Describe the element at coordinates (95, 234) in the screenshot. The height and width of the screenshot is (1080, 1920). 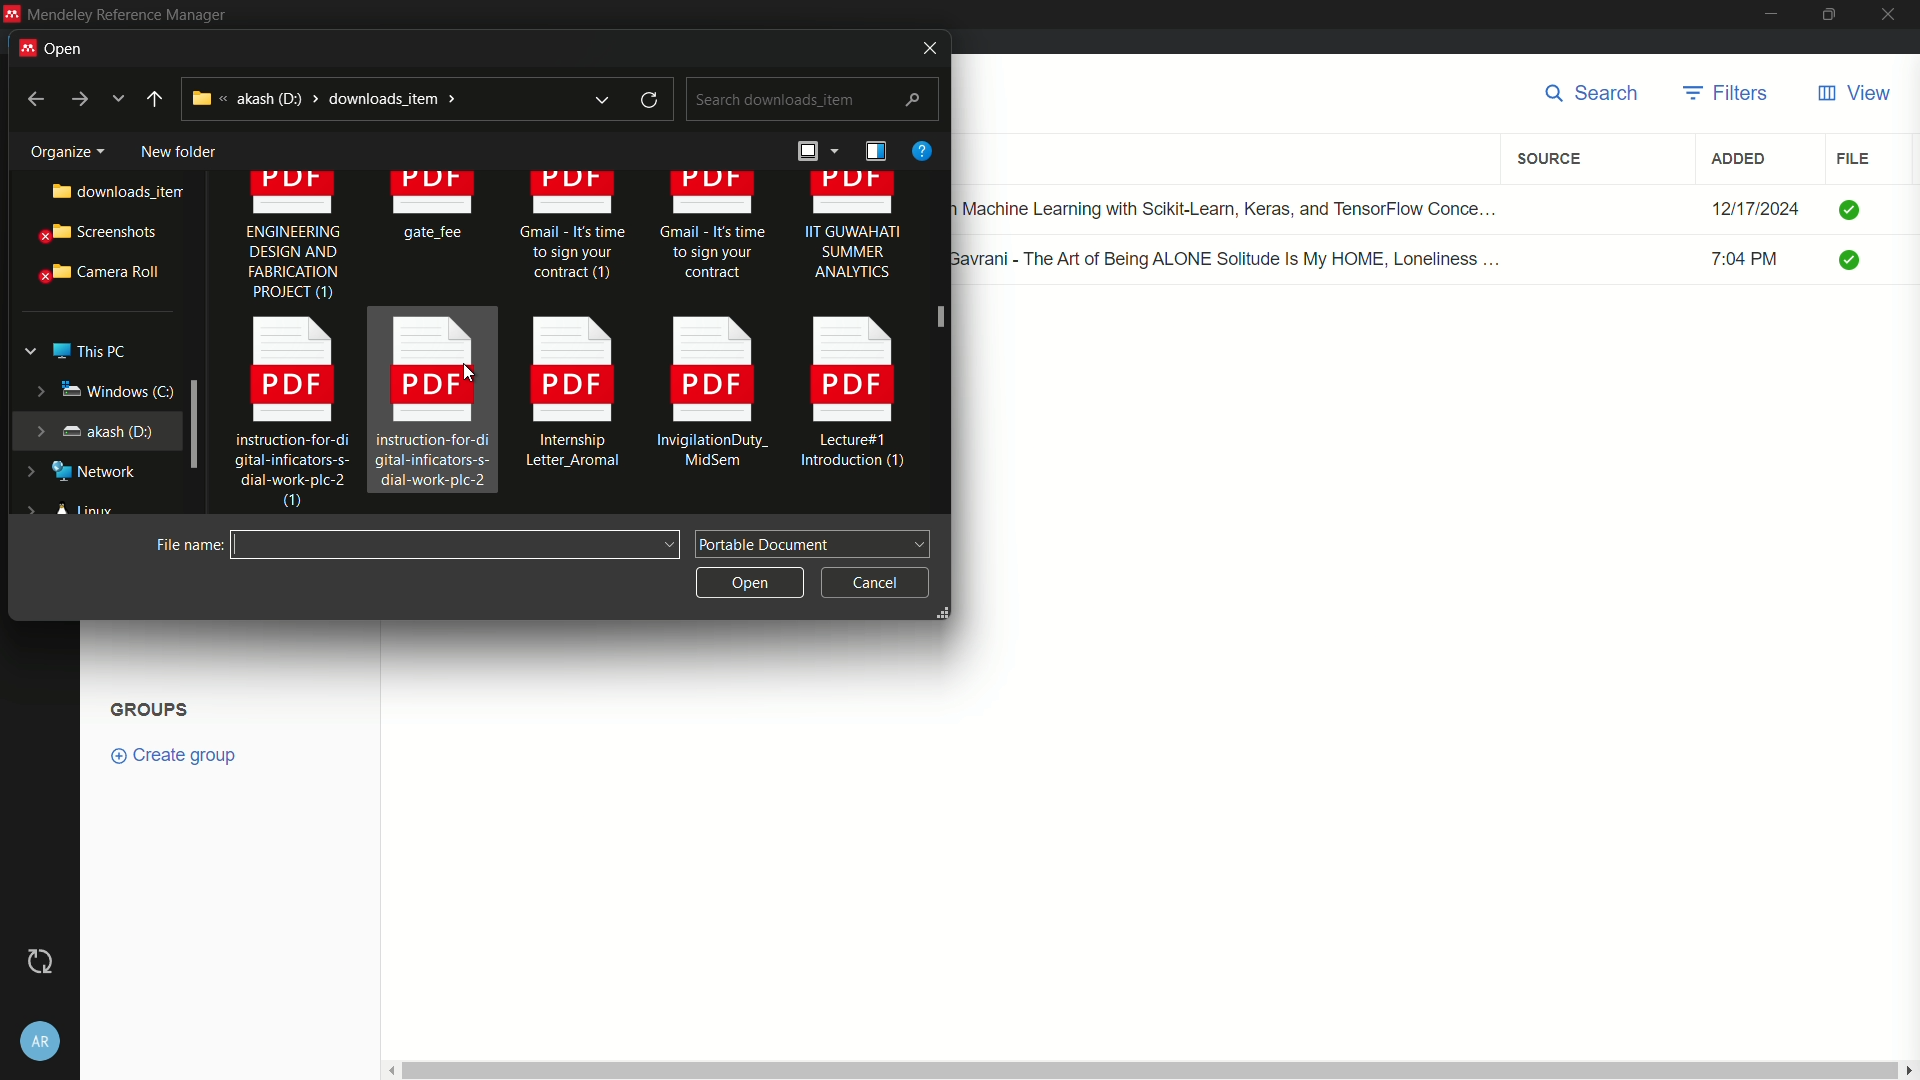
I see `screenshots` at that location.